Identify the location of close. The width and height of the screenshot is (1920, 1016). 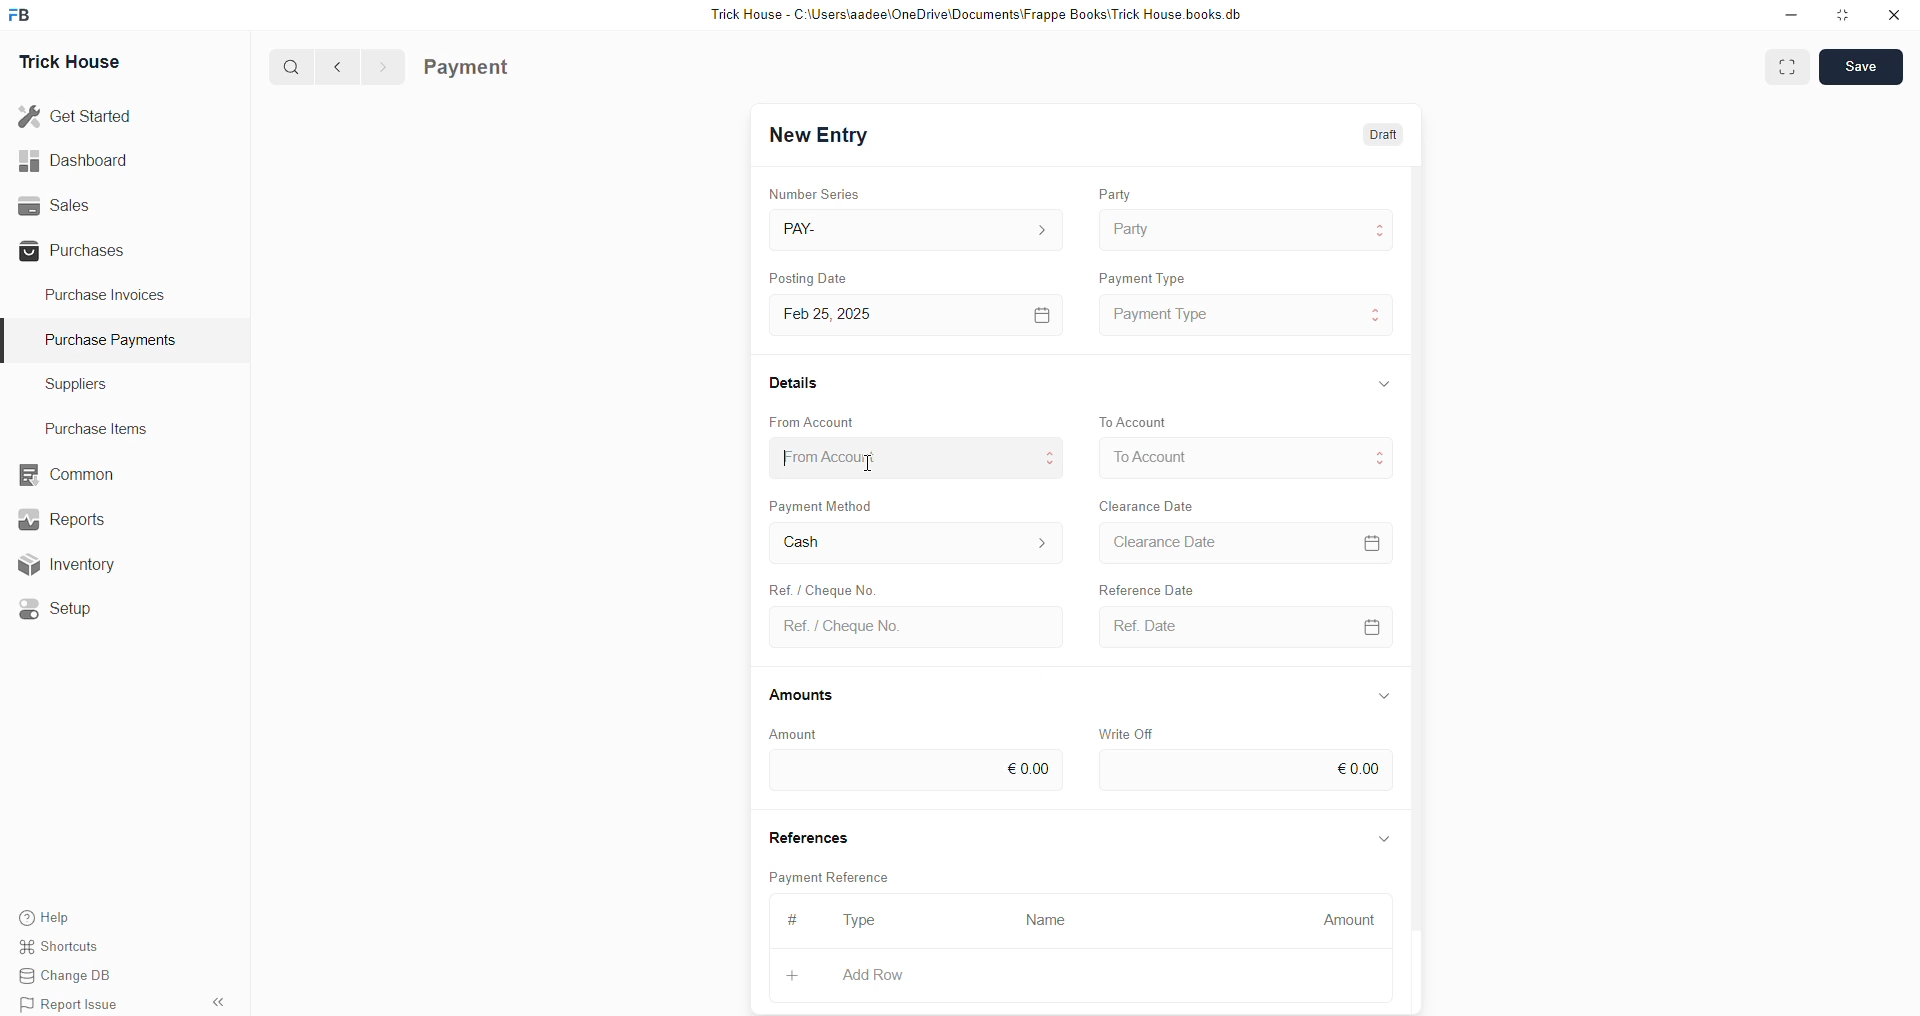
(1894, 15).